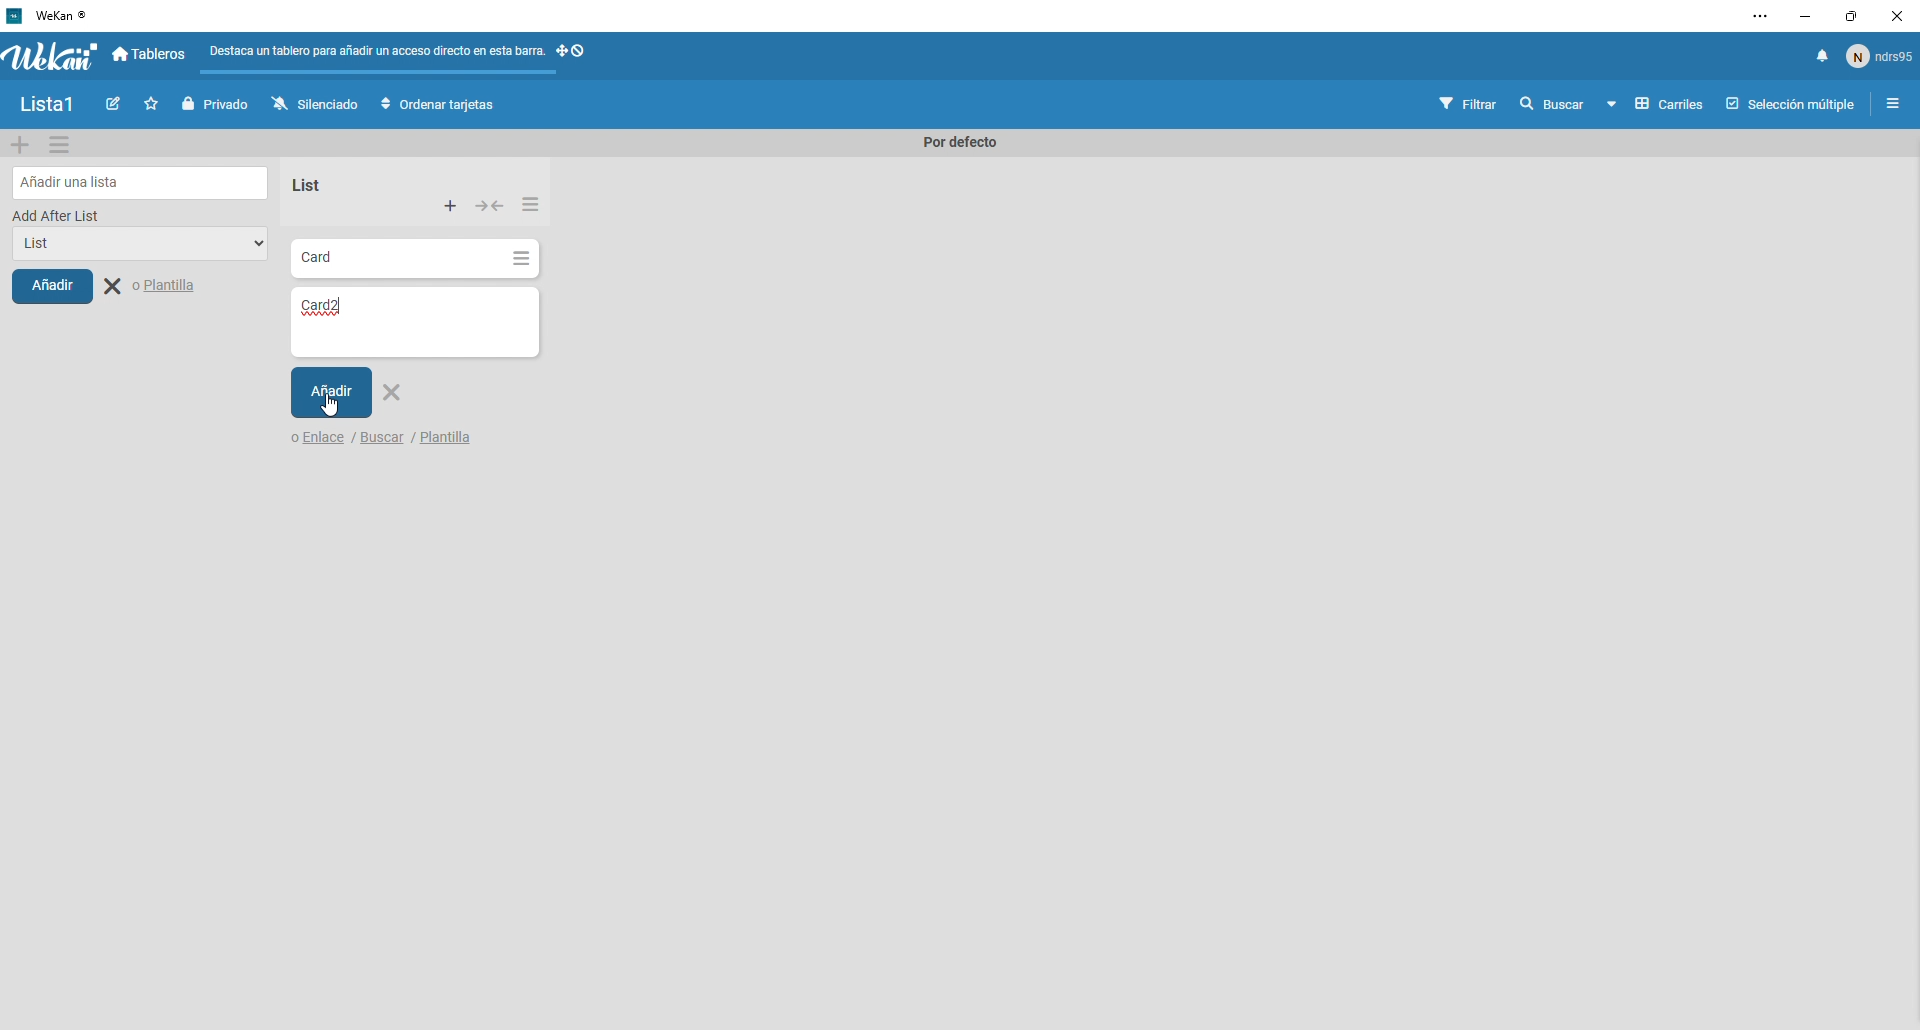 The width and height of the screenshot is (1920, 1030). I want to click on Boars, so click(151, 56).